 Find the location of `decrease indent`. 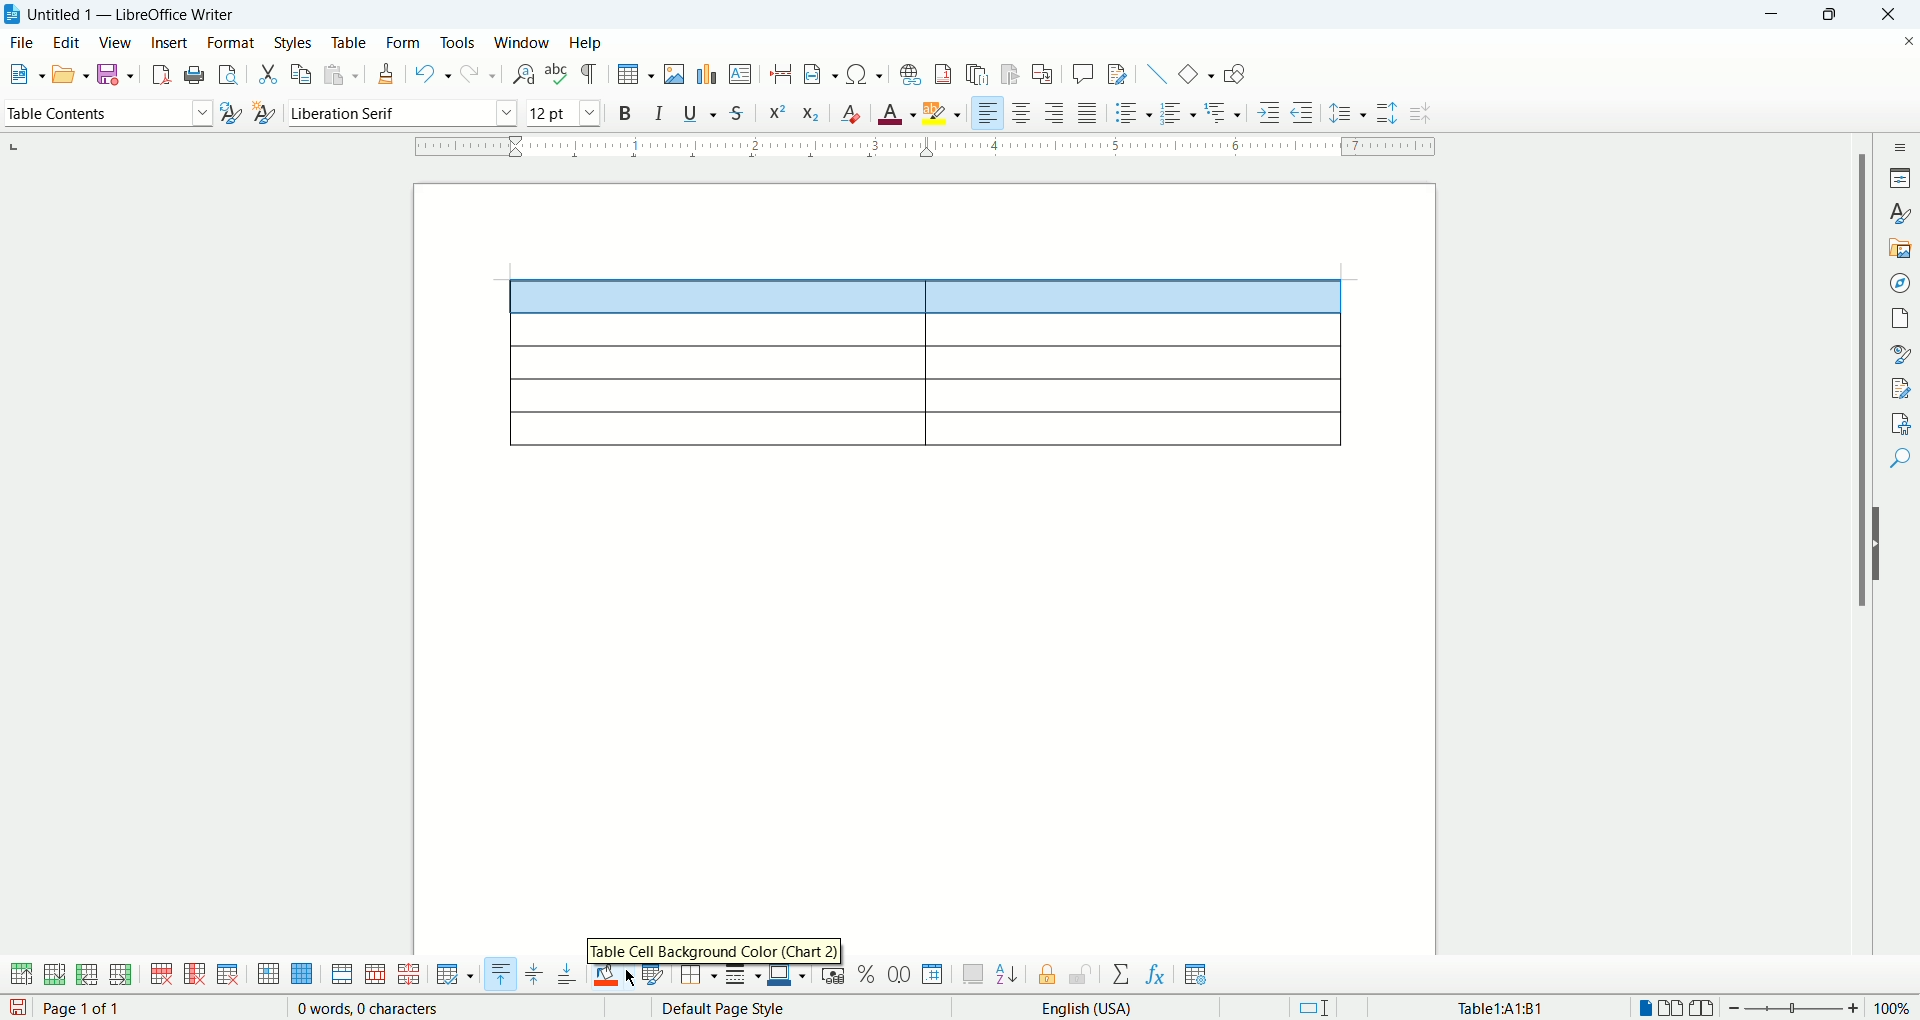

decrease indent is located at coordinates (1302, 111).